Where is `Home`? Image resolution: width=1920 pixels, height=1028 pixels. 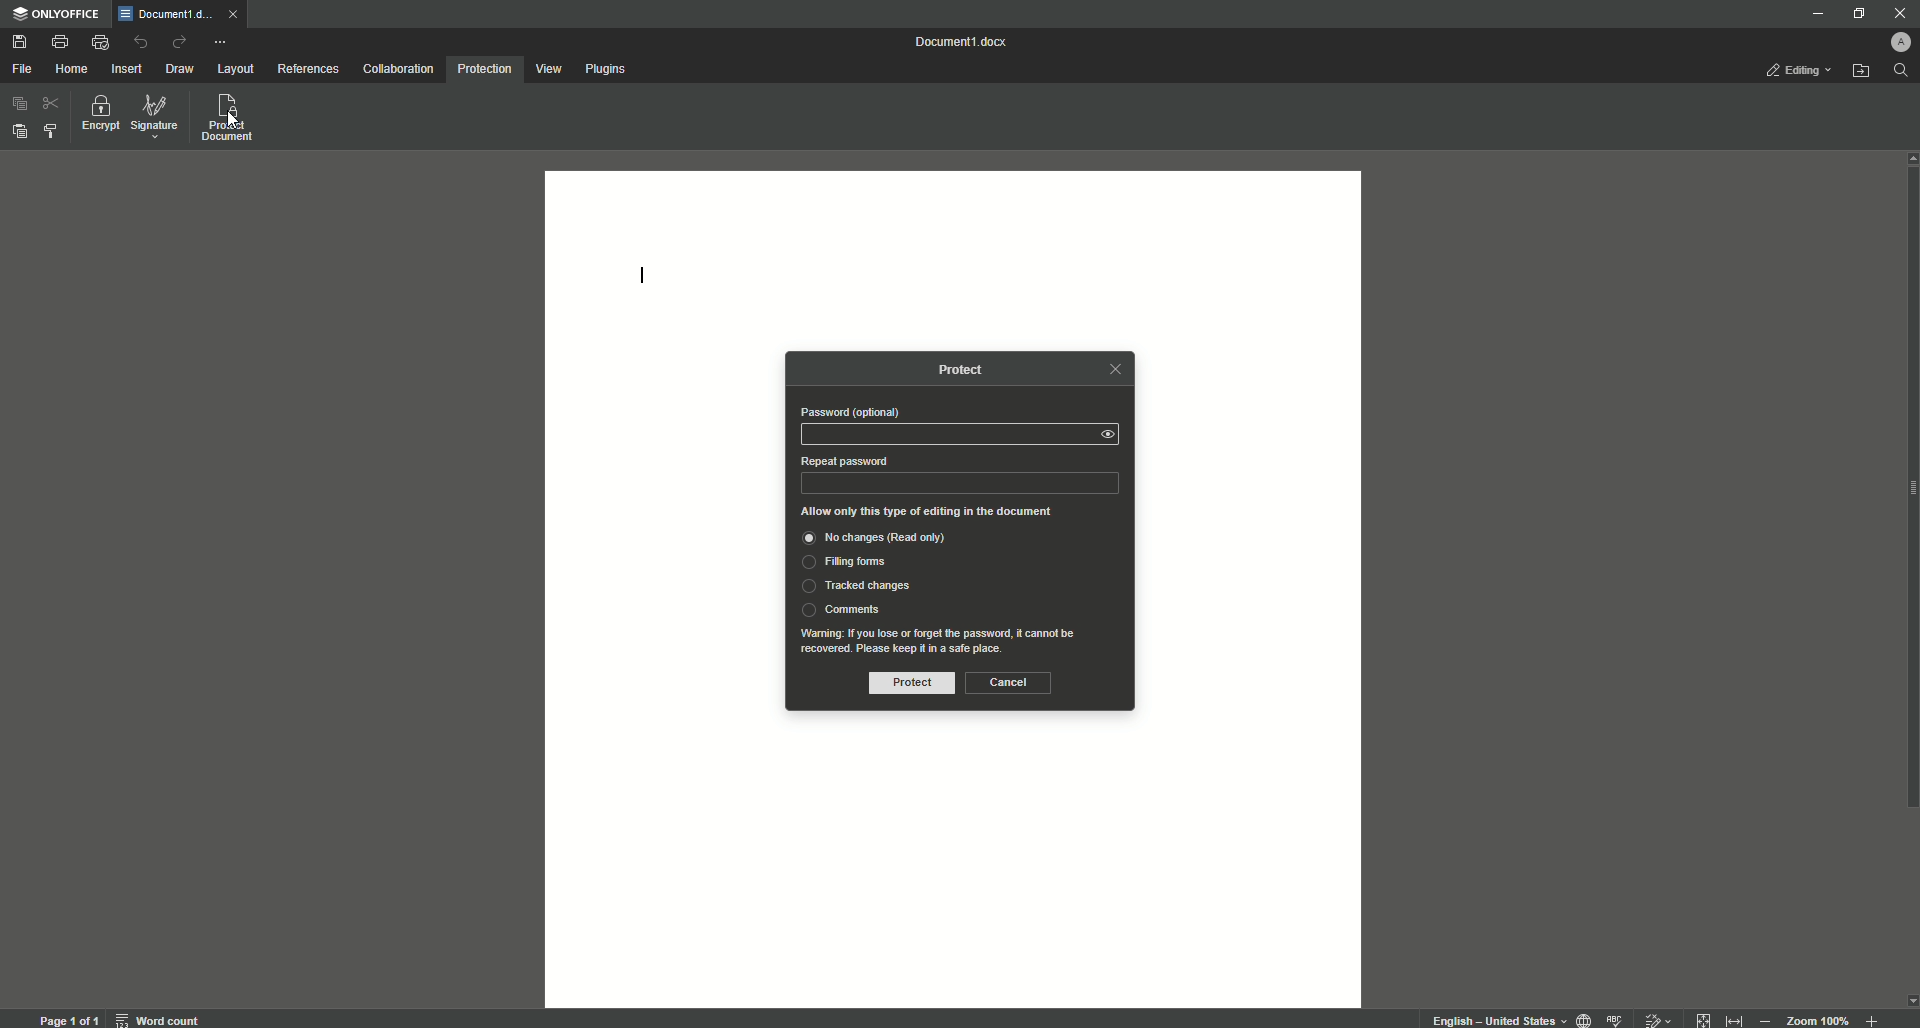
Home is located at coordinates (72, 67).